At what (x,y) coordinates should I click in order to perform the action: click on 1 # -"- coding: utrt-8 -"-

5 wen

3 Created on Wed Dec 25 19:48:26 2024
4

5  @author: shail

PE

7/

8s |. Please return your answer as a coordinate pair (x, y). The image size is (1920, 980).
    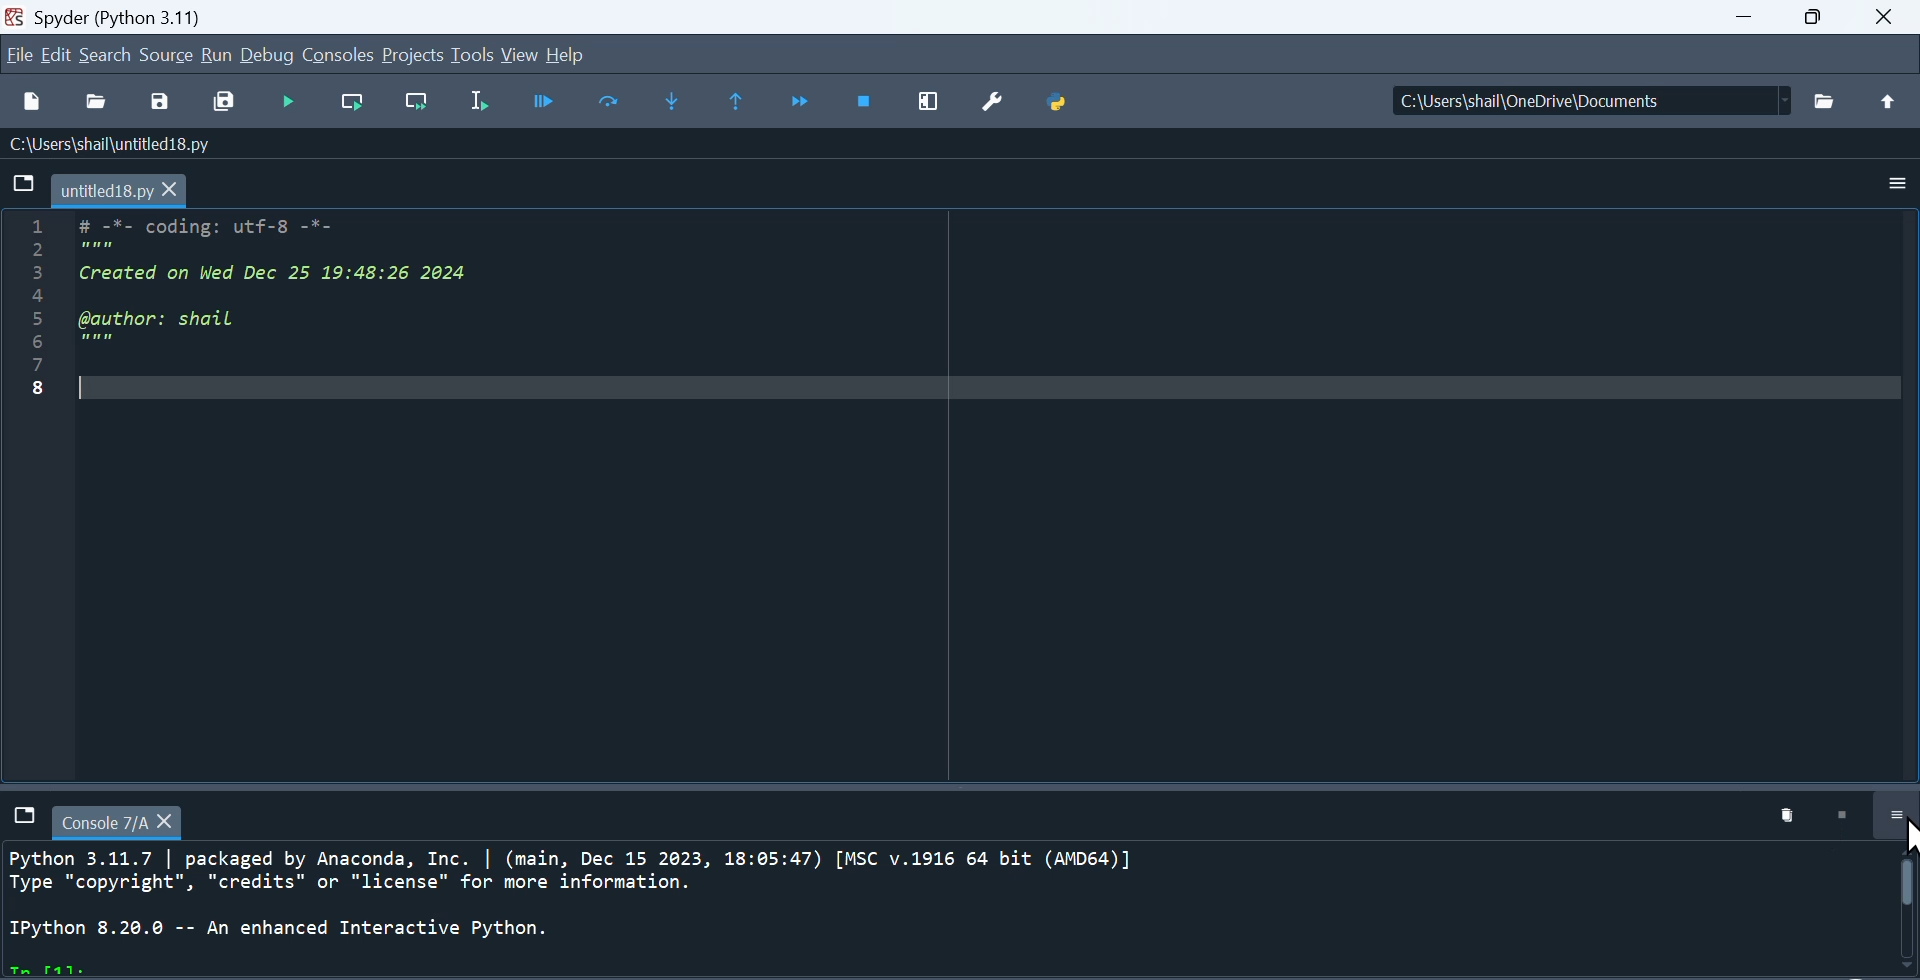
    Looking at the image, I should click on (254, 313).